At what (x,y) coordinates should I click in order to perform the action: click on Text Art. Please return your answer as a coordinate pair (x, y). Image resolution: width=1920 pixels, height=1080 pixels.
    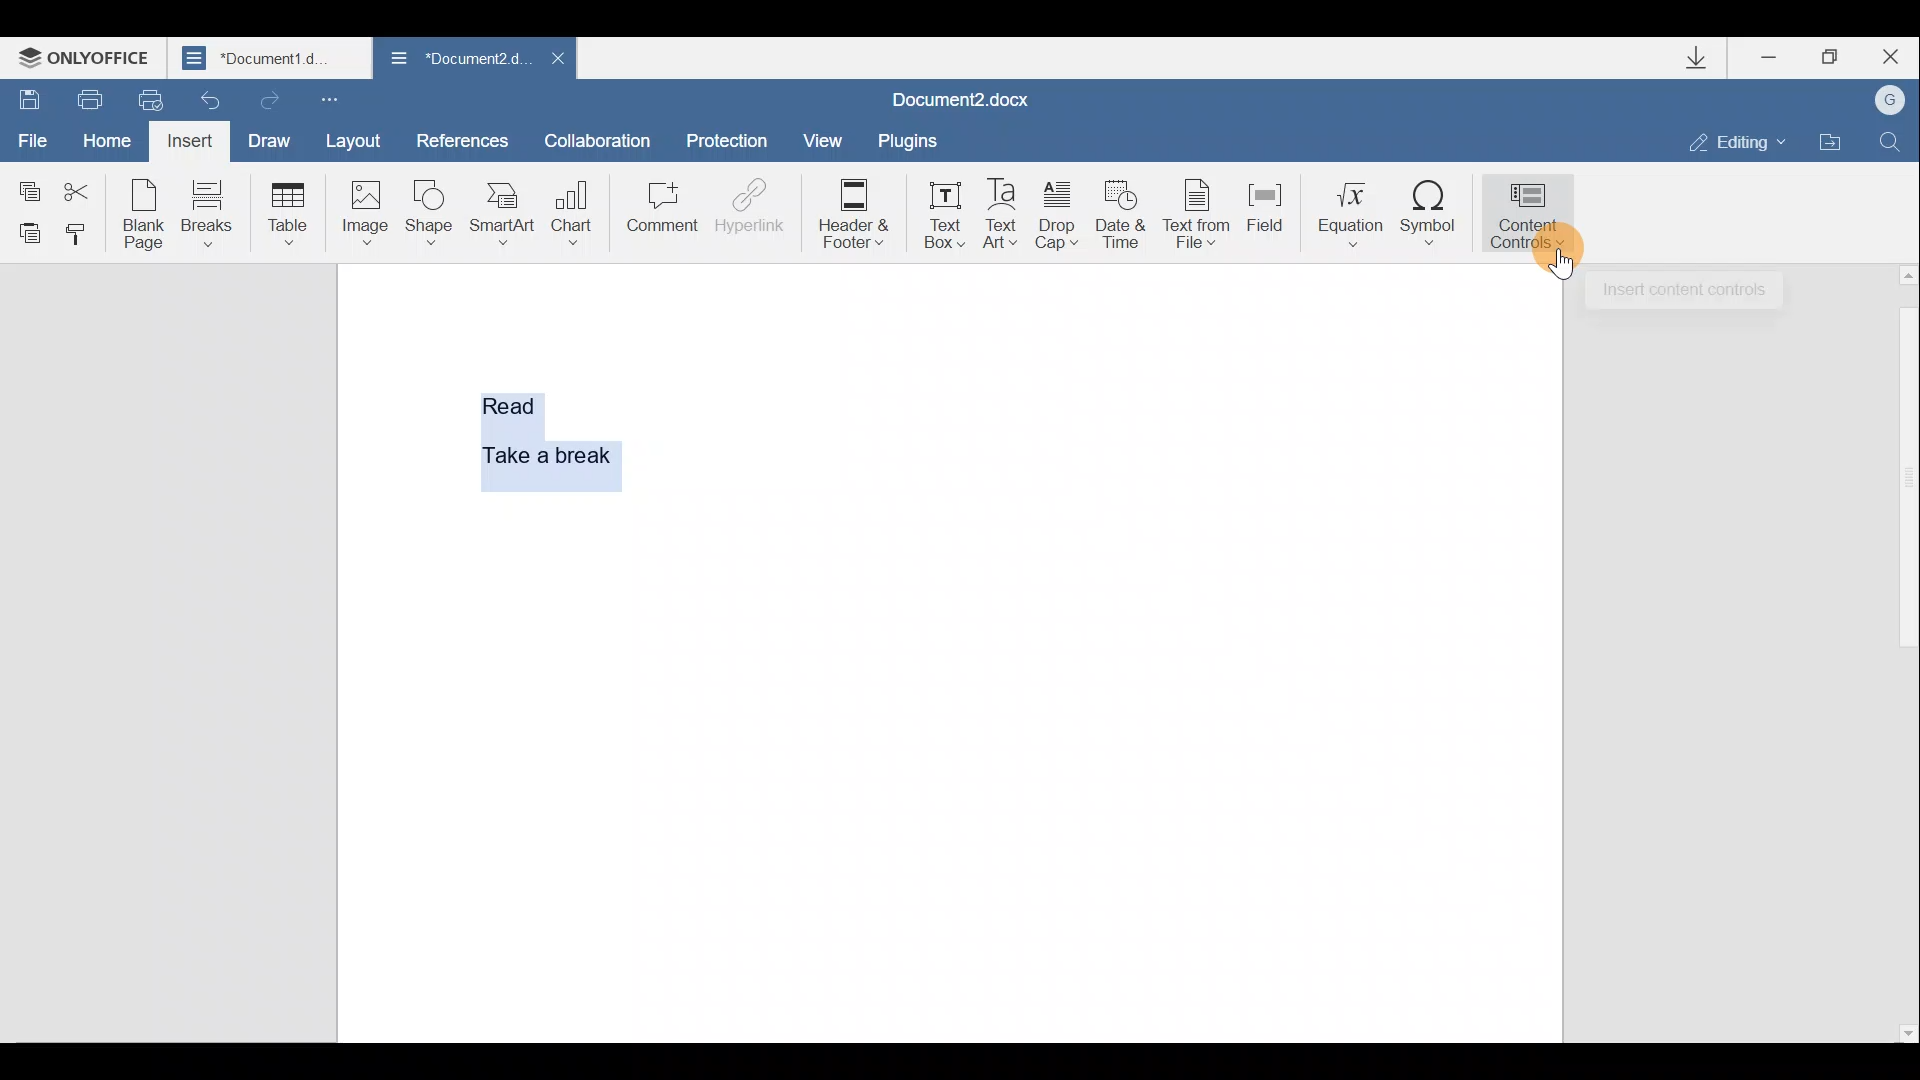
    Looking at the image, I should click on (1002, 215).